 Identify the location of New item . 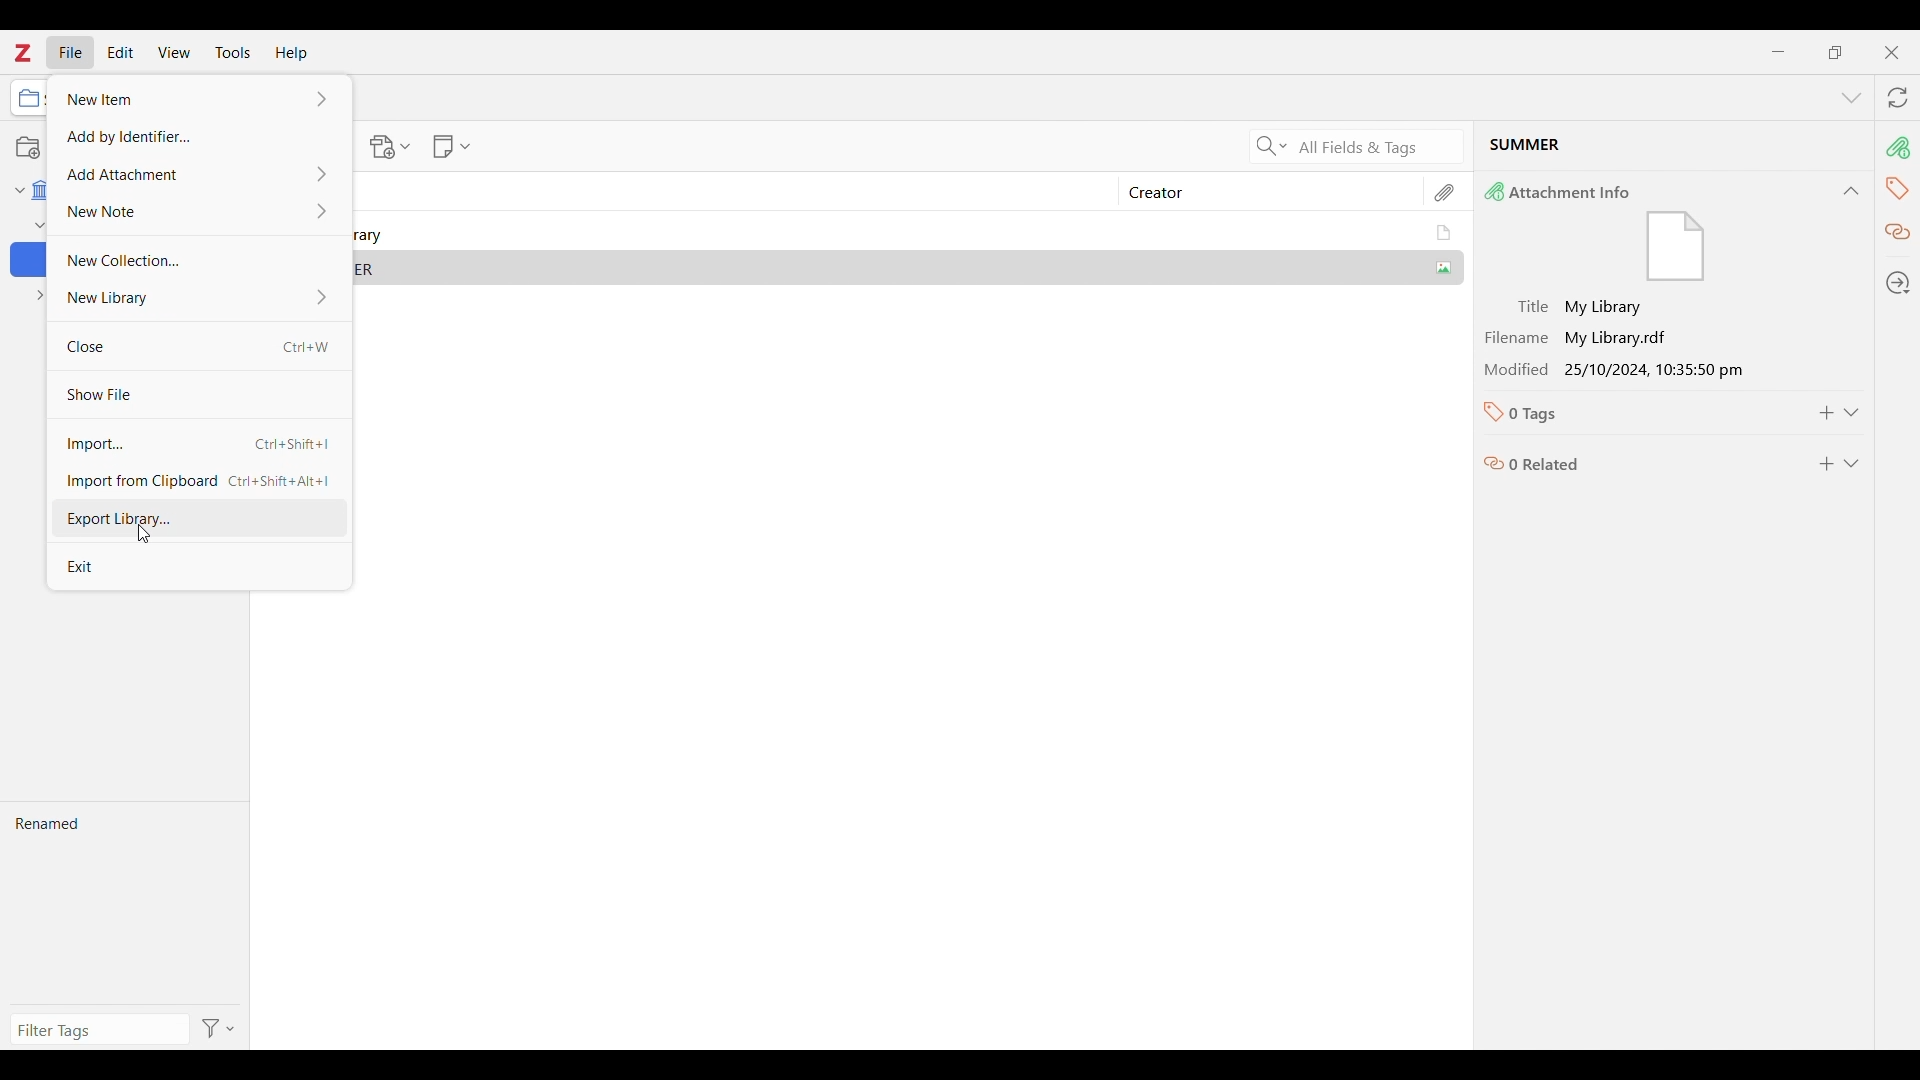
(200, 98).